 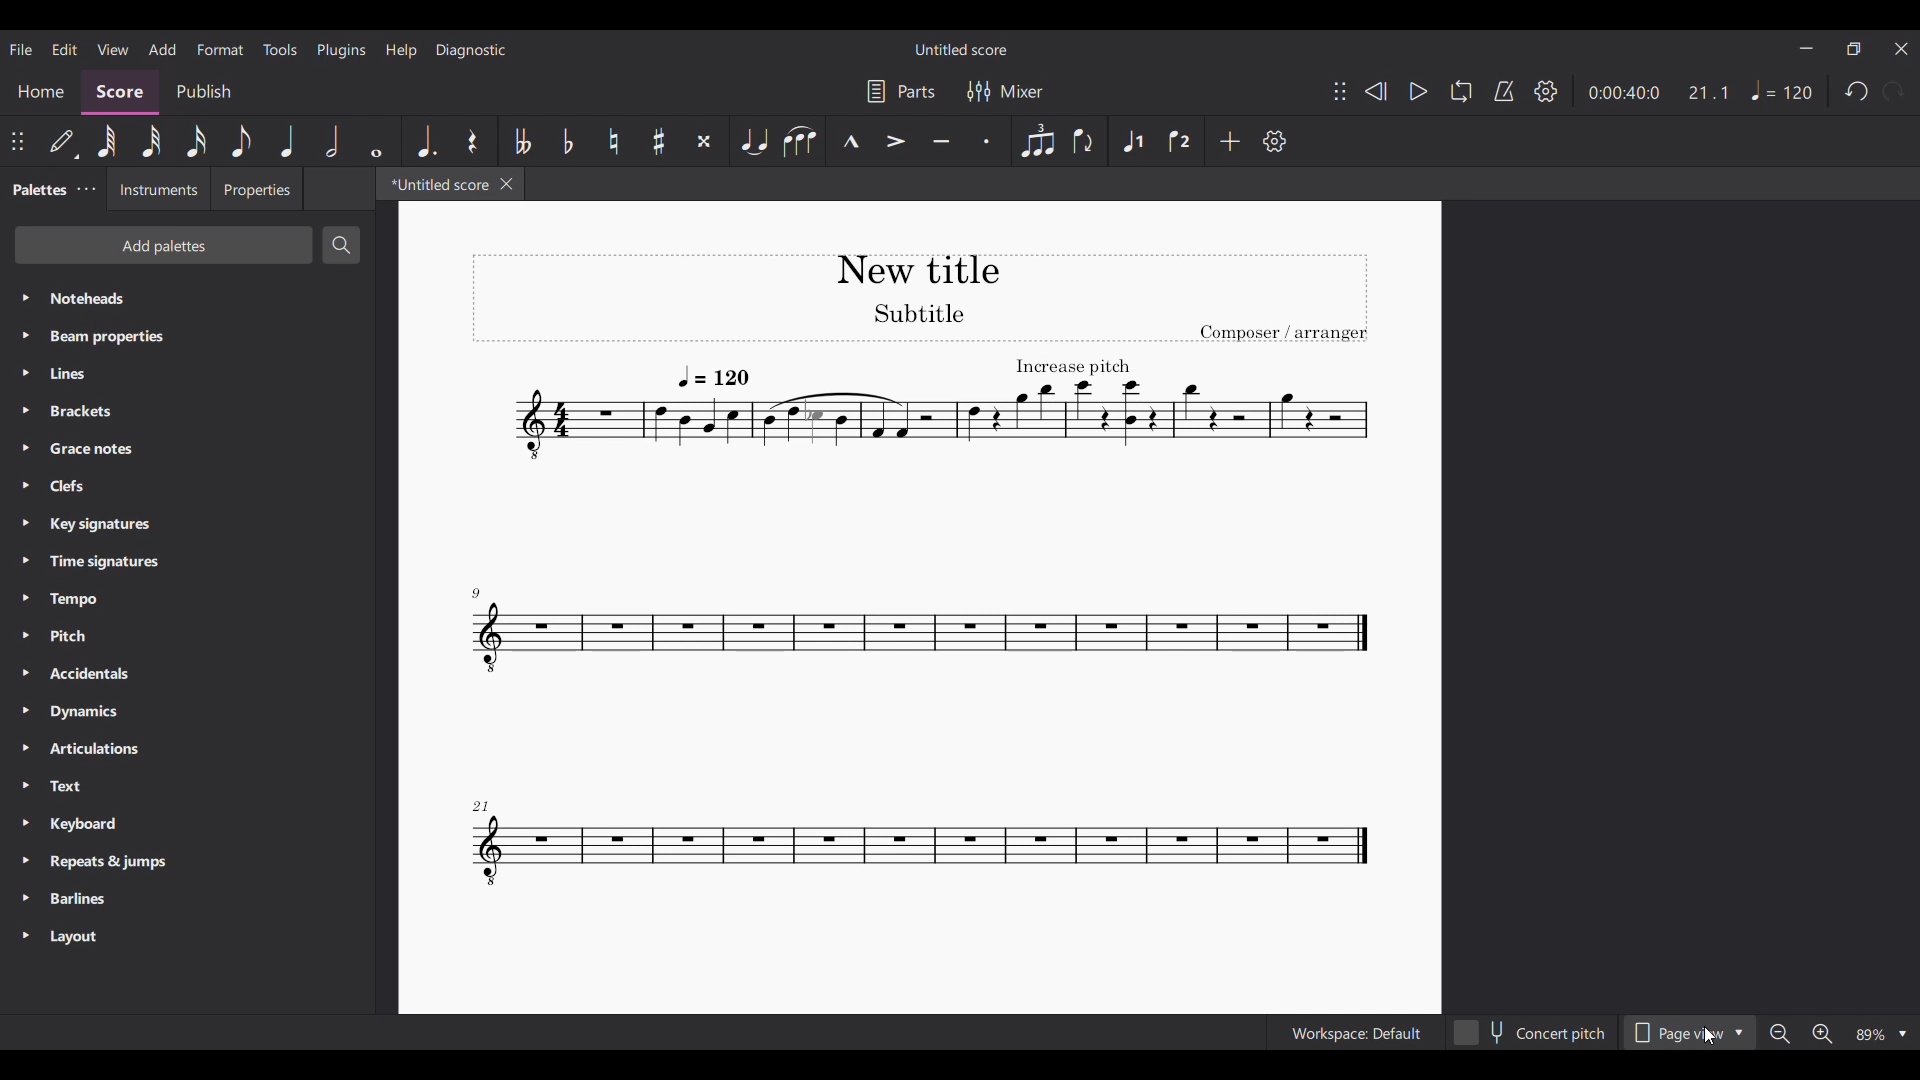 I want to click on Beam properties, so click(x=189, y=337).